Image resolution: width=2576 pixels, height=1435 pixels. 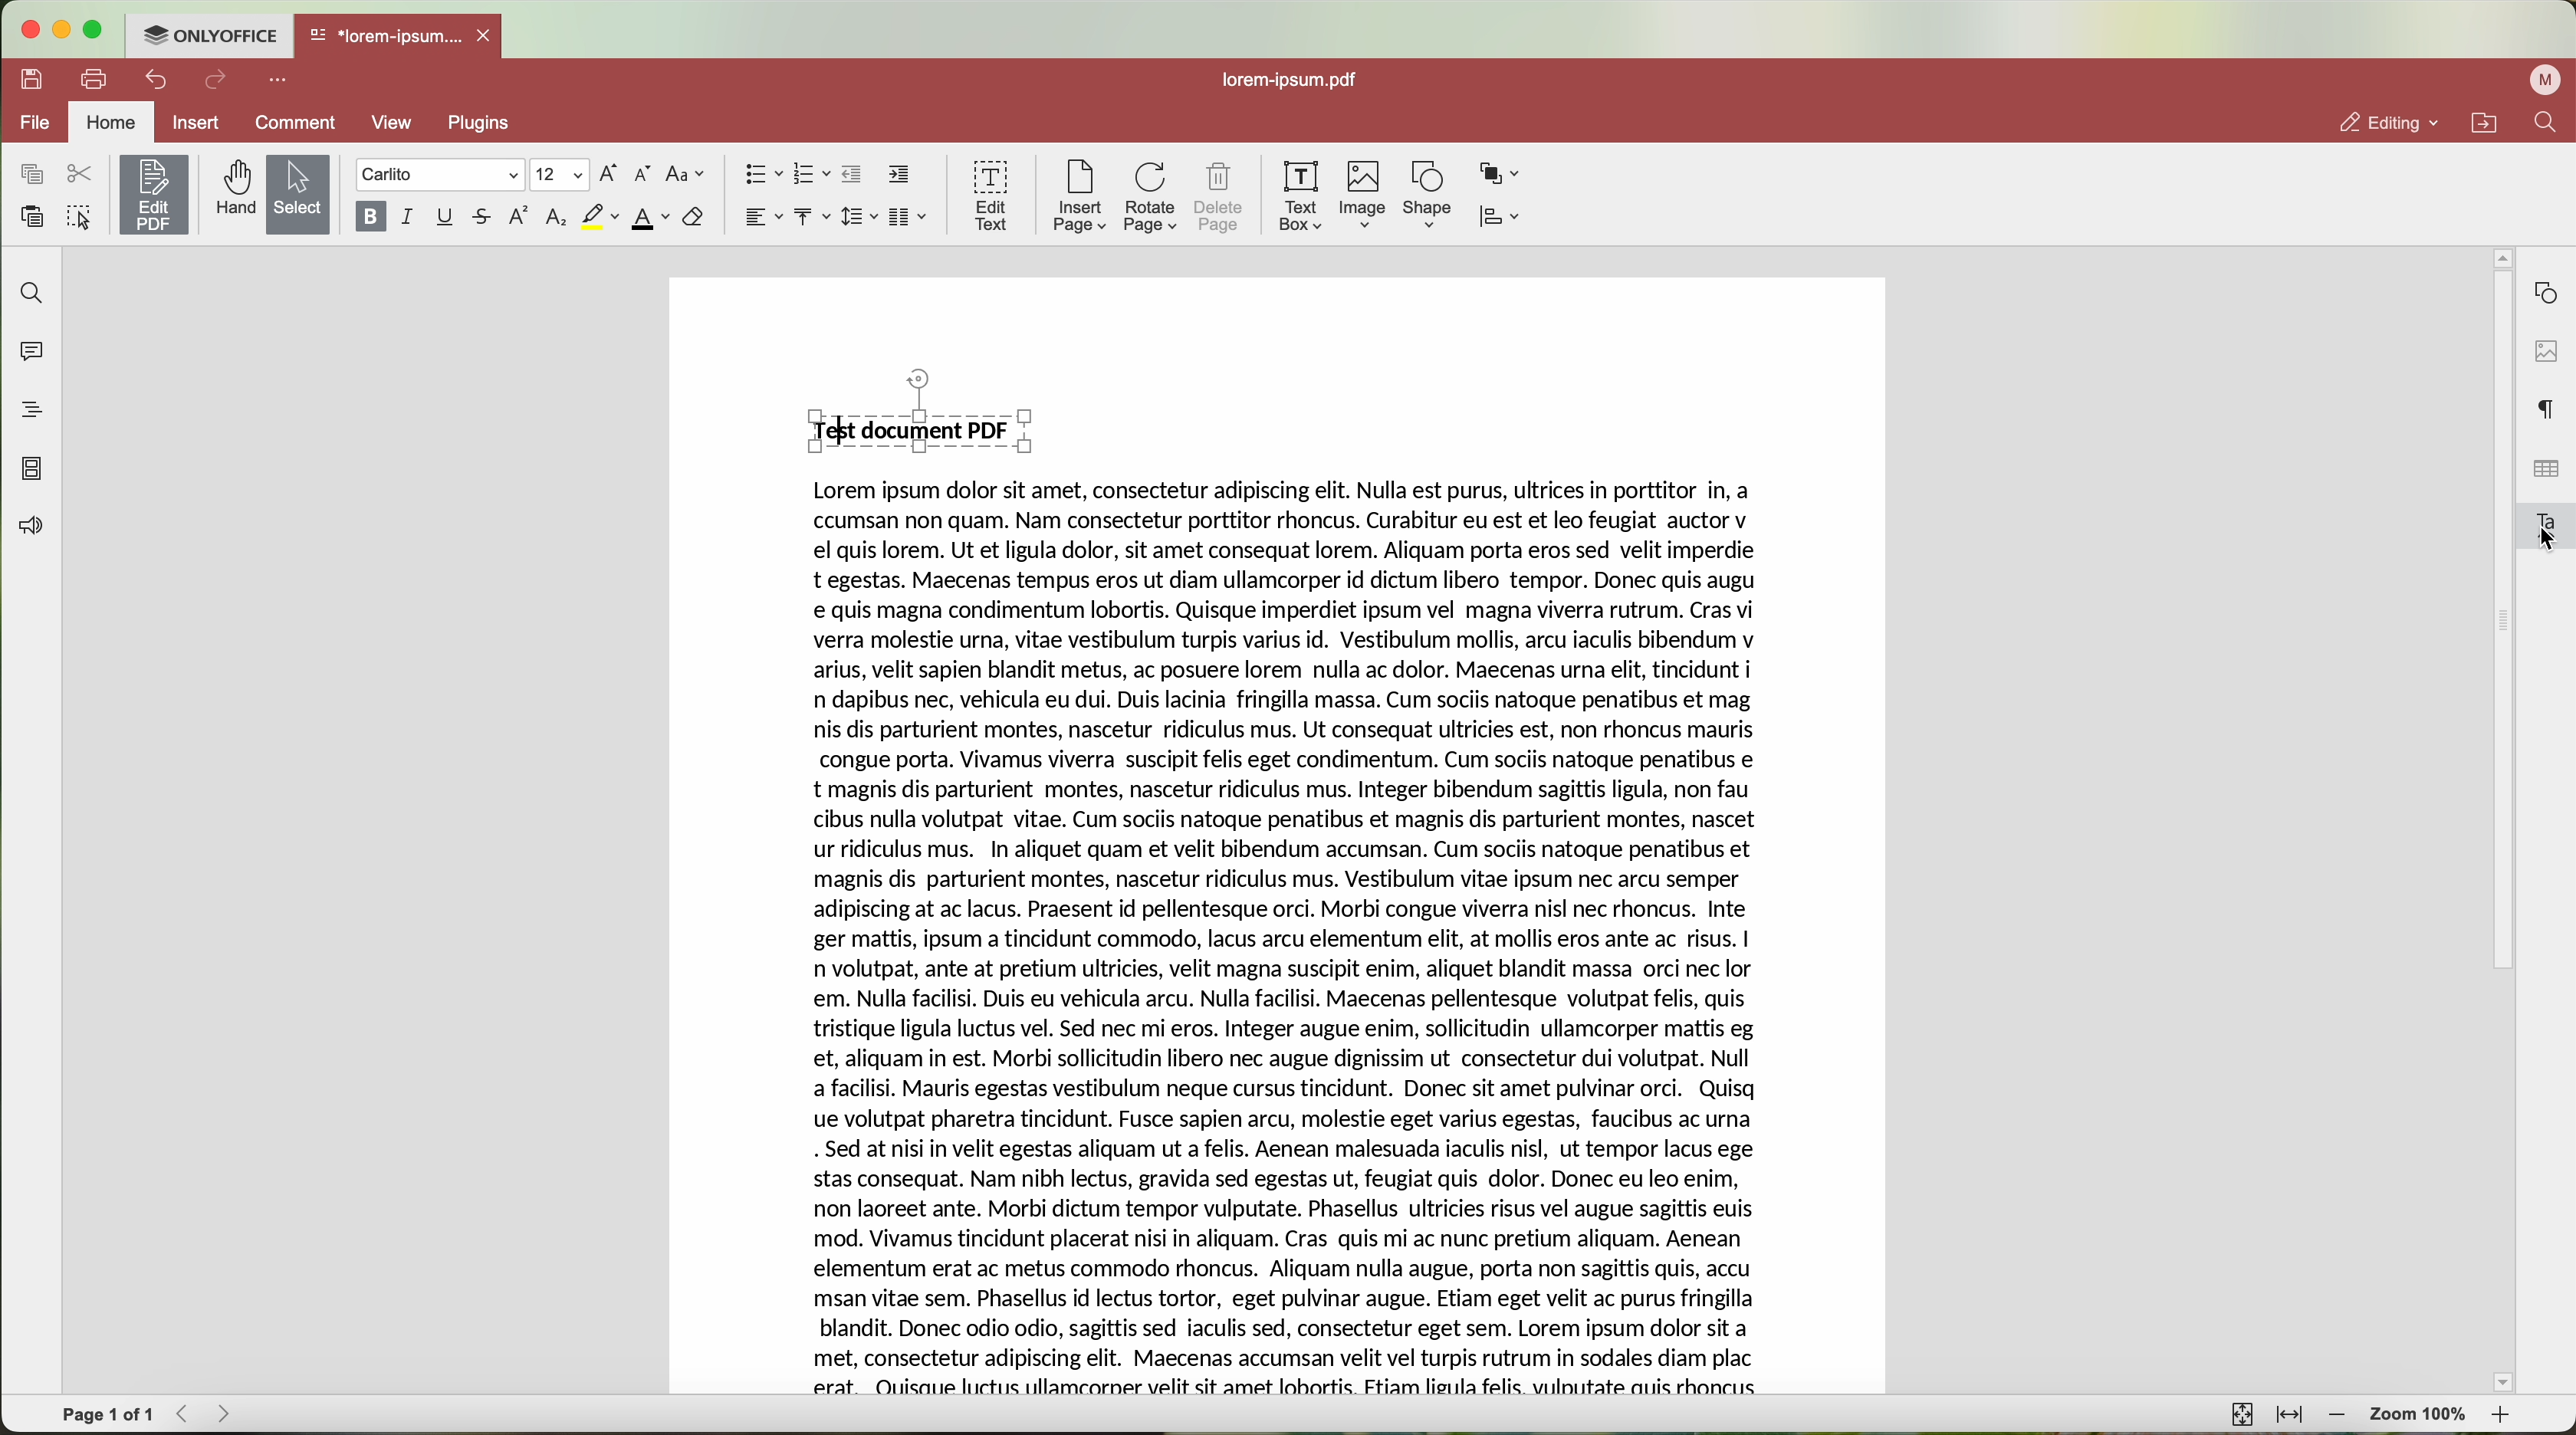 I want to click on close program, so click(x=33, y=28).